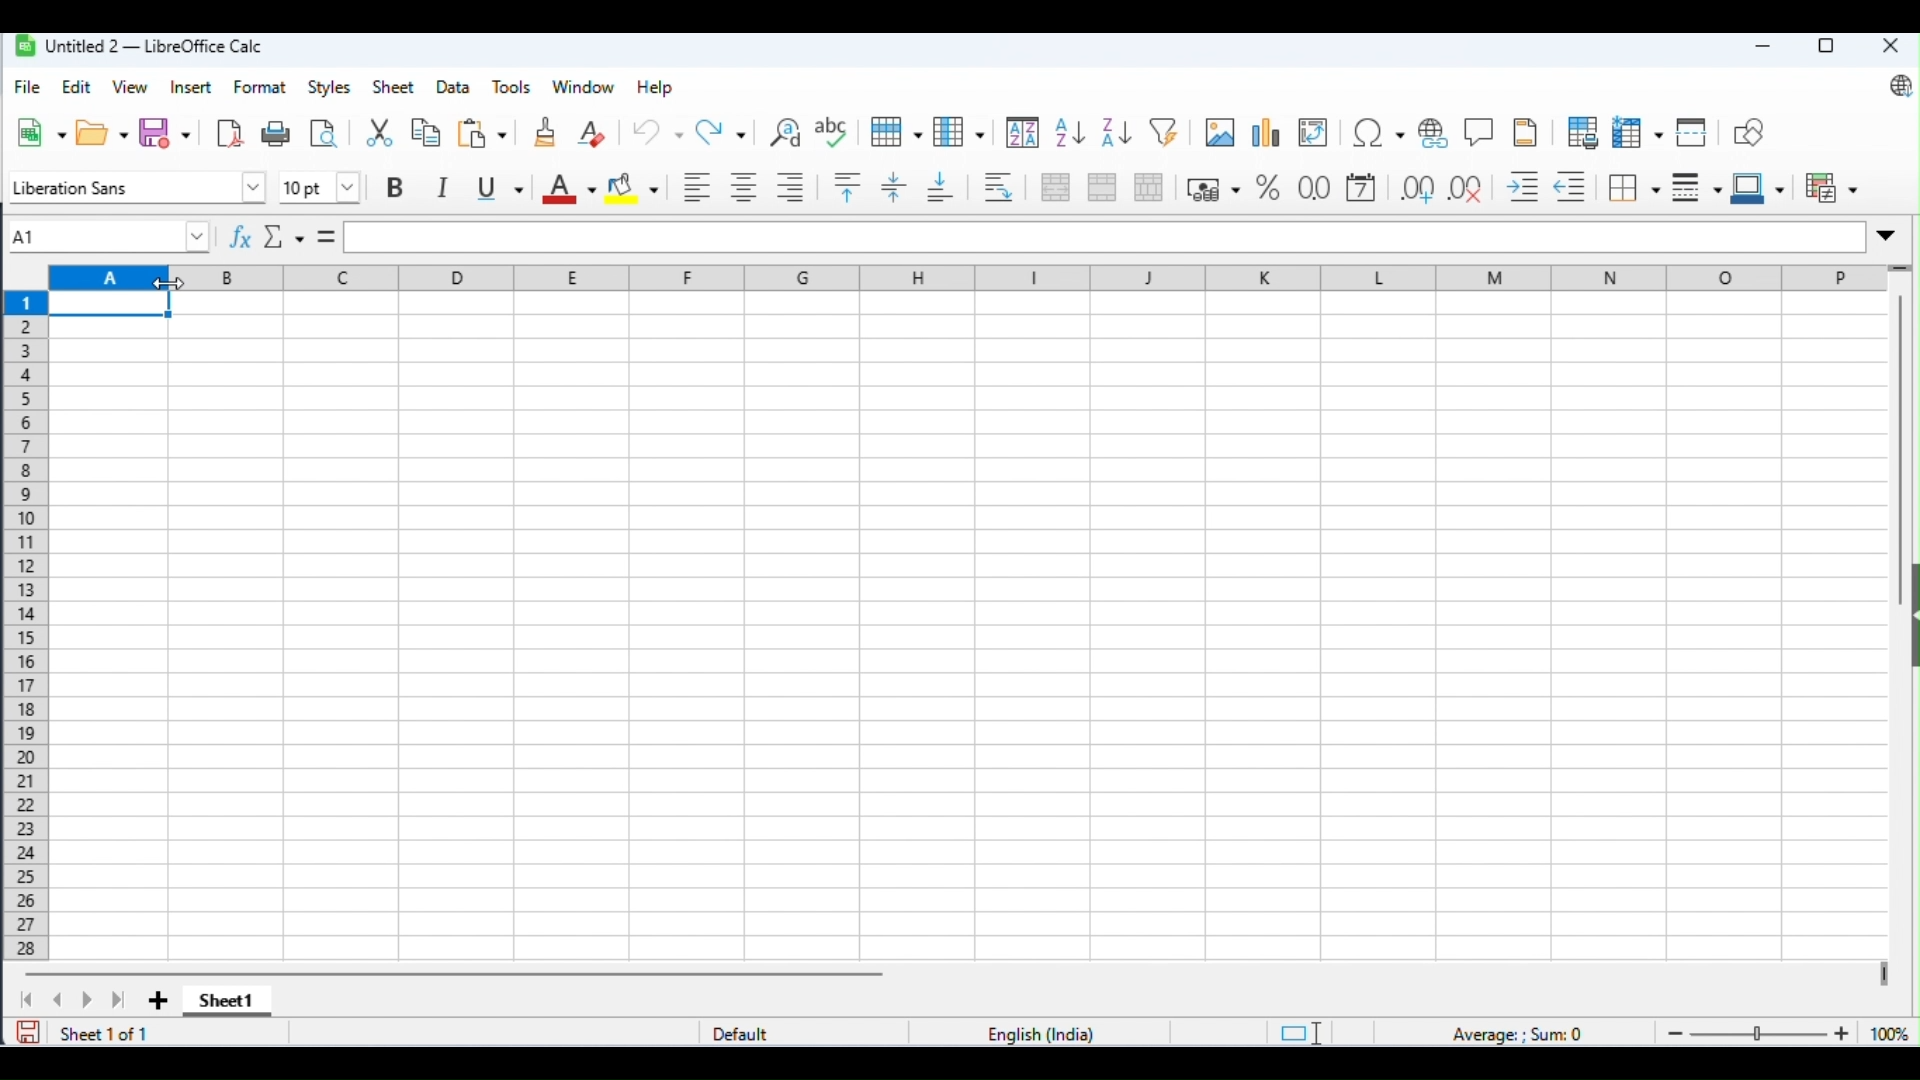 This screenshot has width=1920, height=1080. I want to click on add decimal place, so click(1416, 187).